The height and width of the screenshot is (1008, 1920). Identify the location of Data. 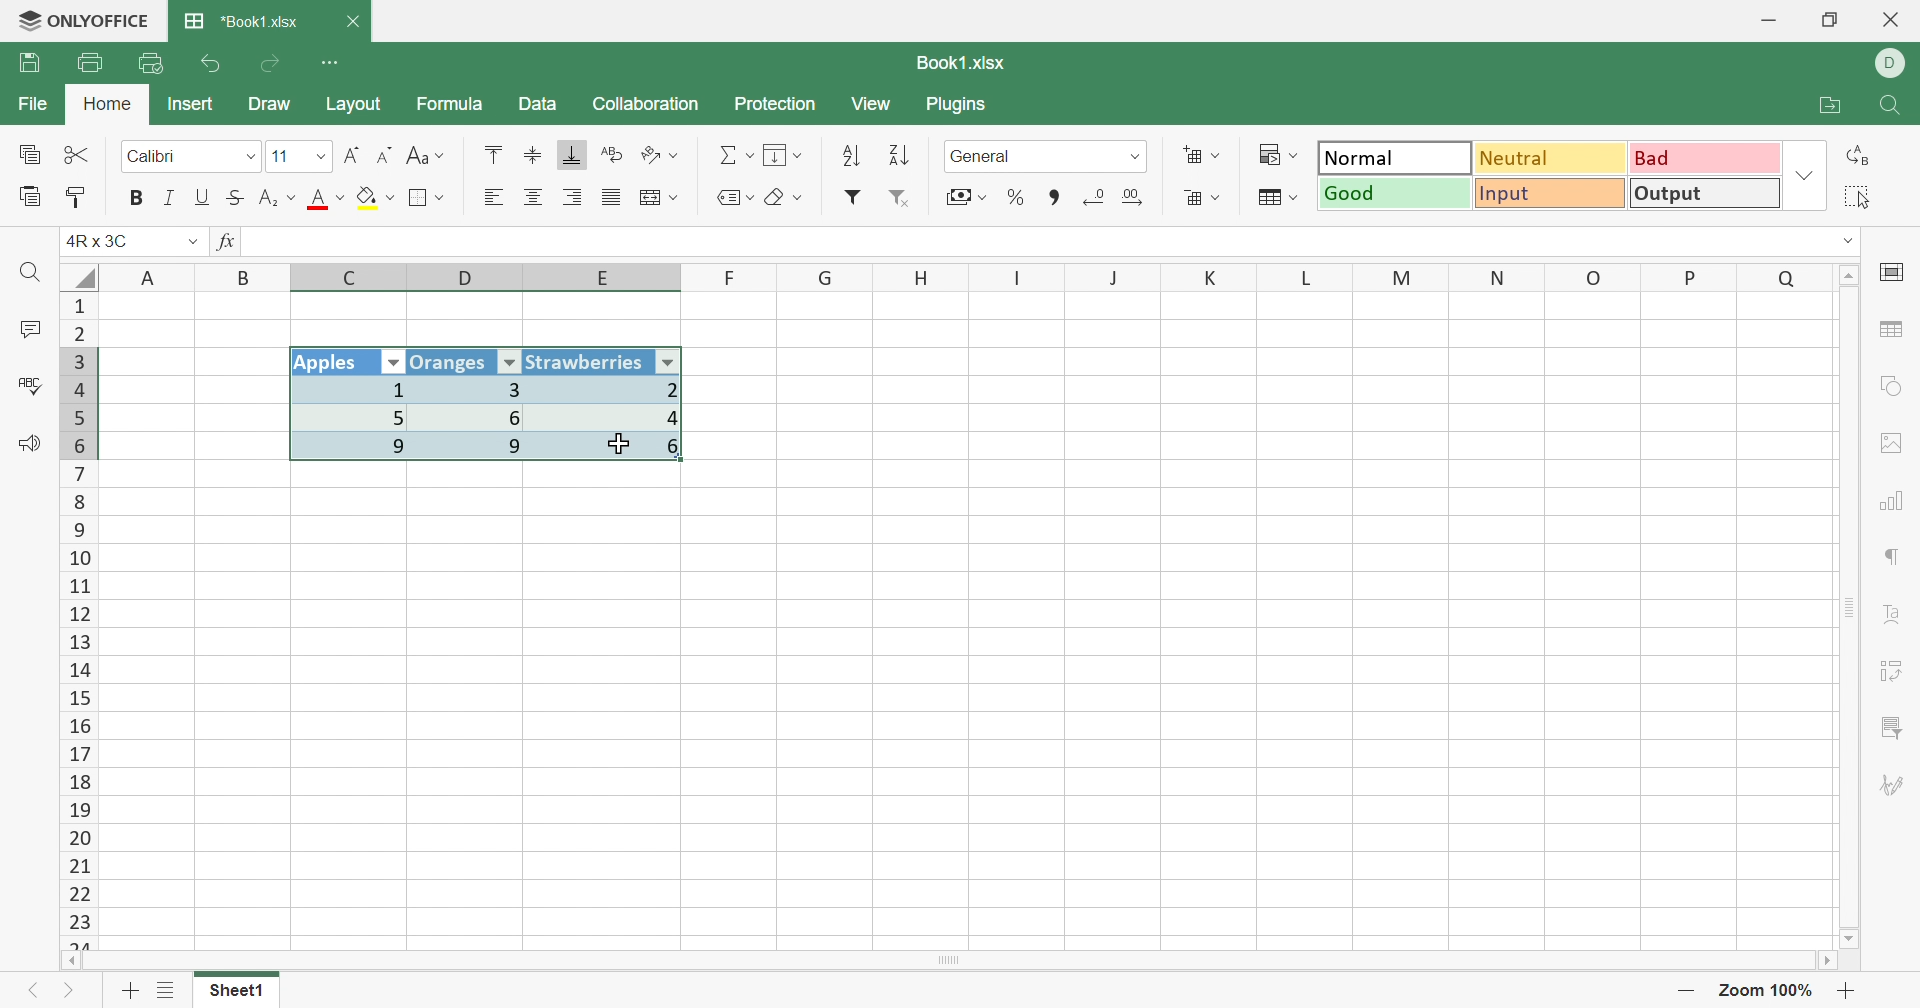
(538, 105).